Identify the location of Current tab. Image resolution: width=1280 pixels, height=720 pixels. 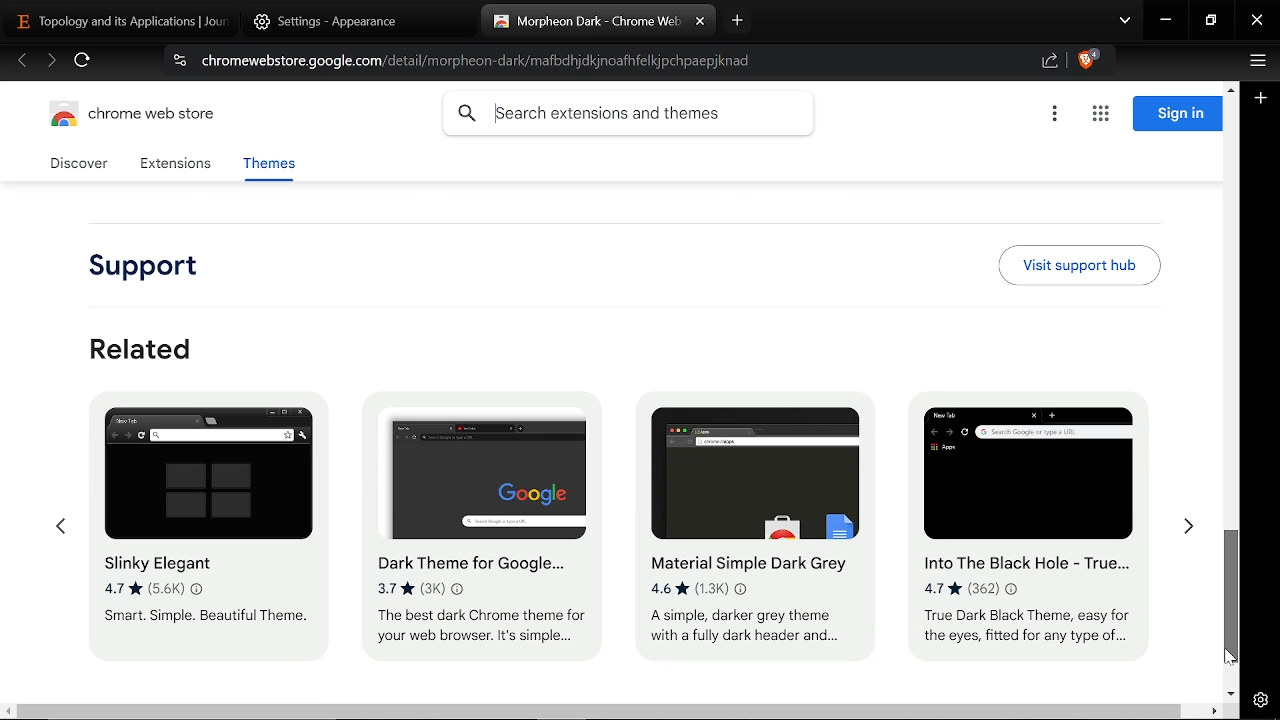
(580, 21).